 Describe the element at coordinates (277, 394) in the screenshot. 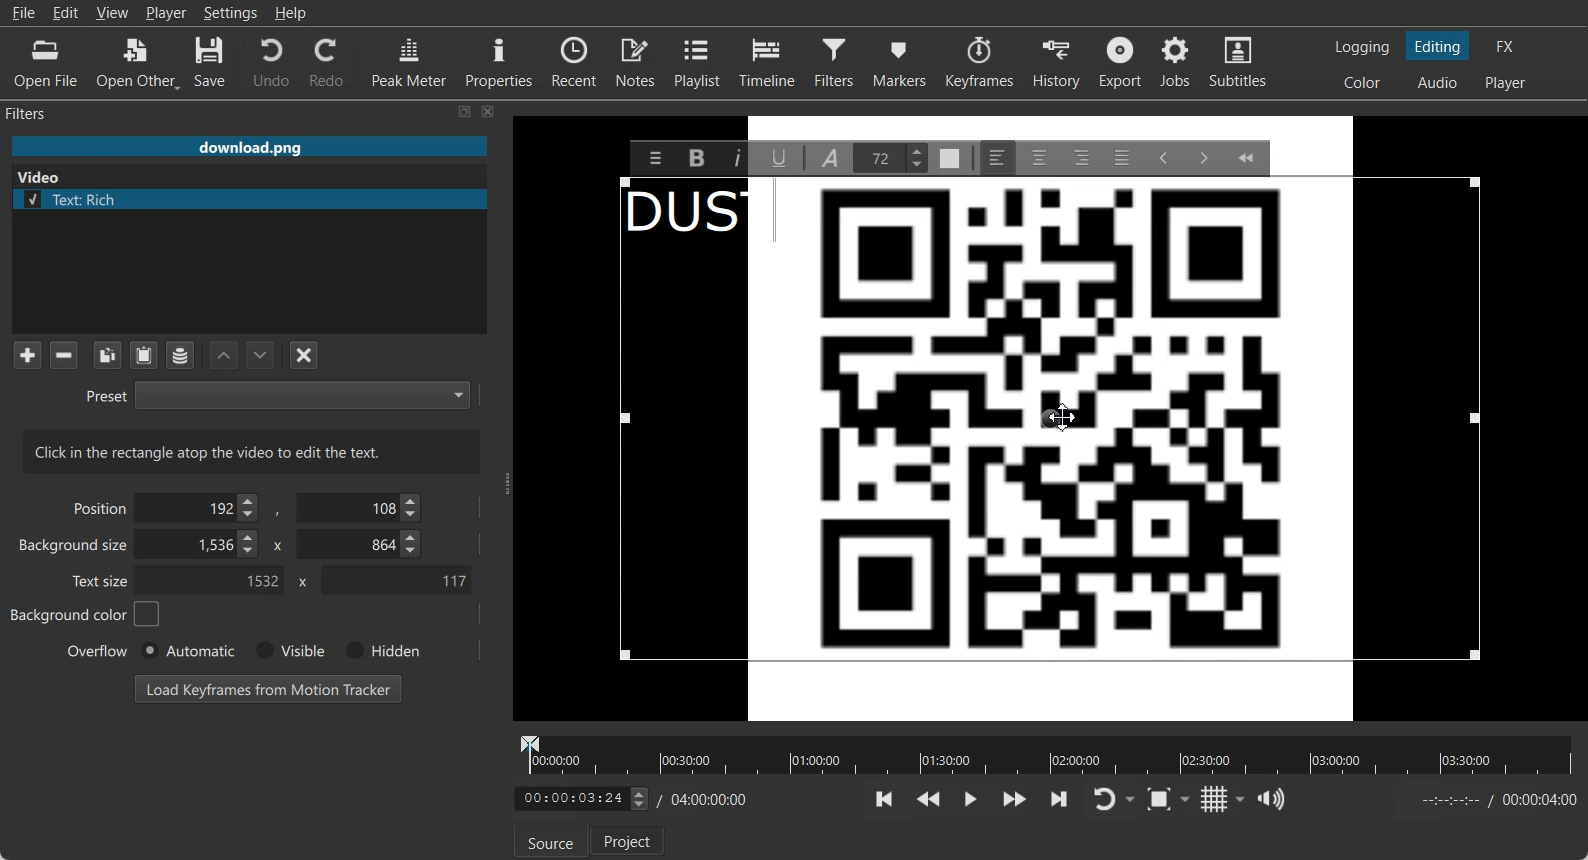

I see `Preset` at that location.